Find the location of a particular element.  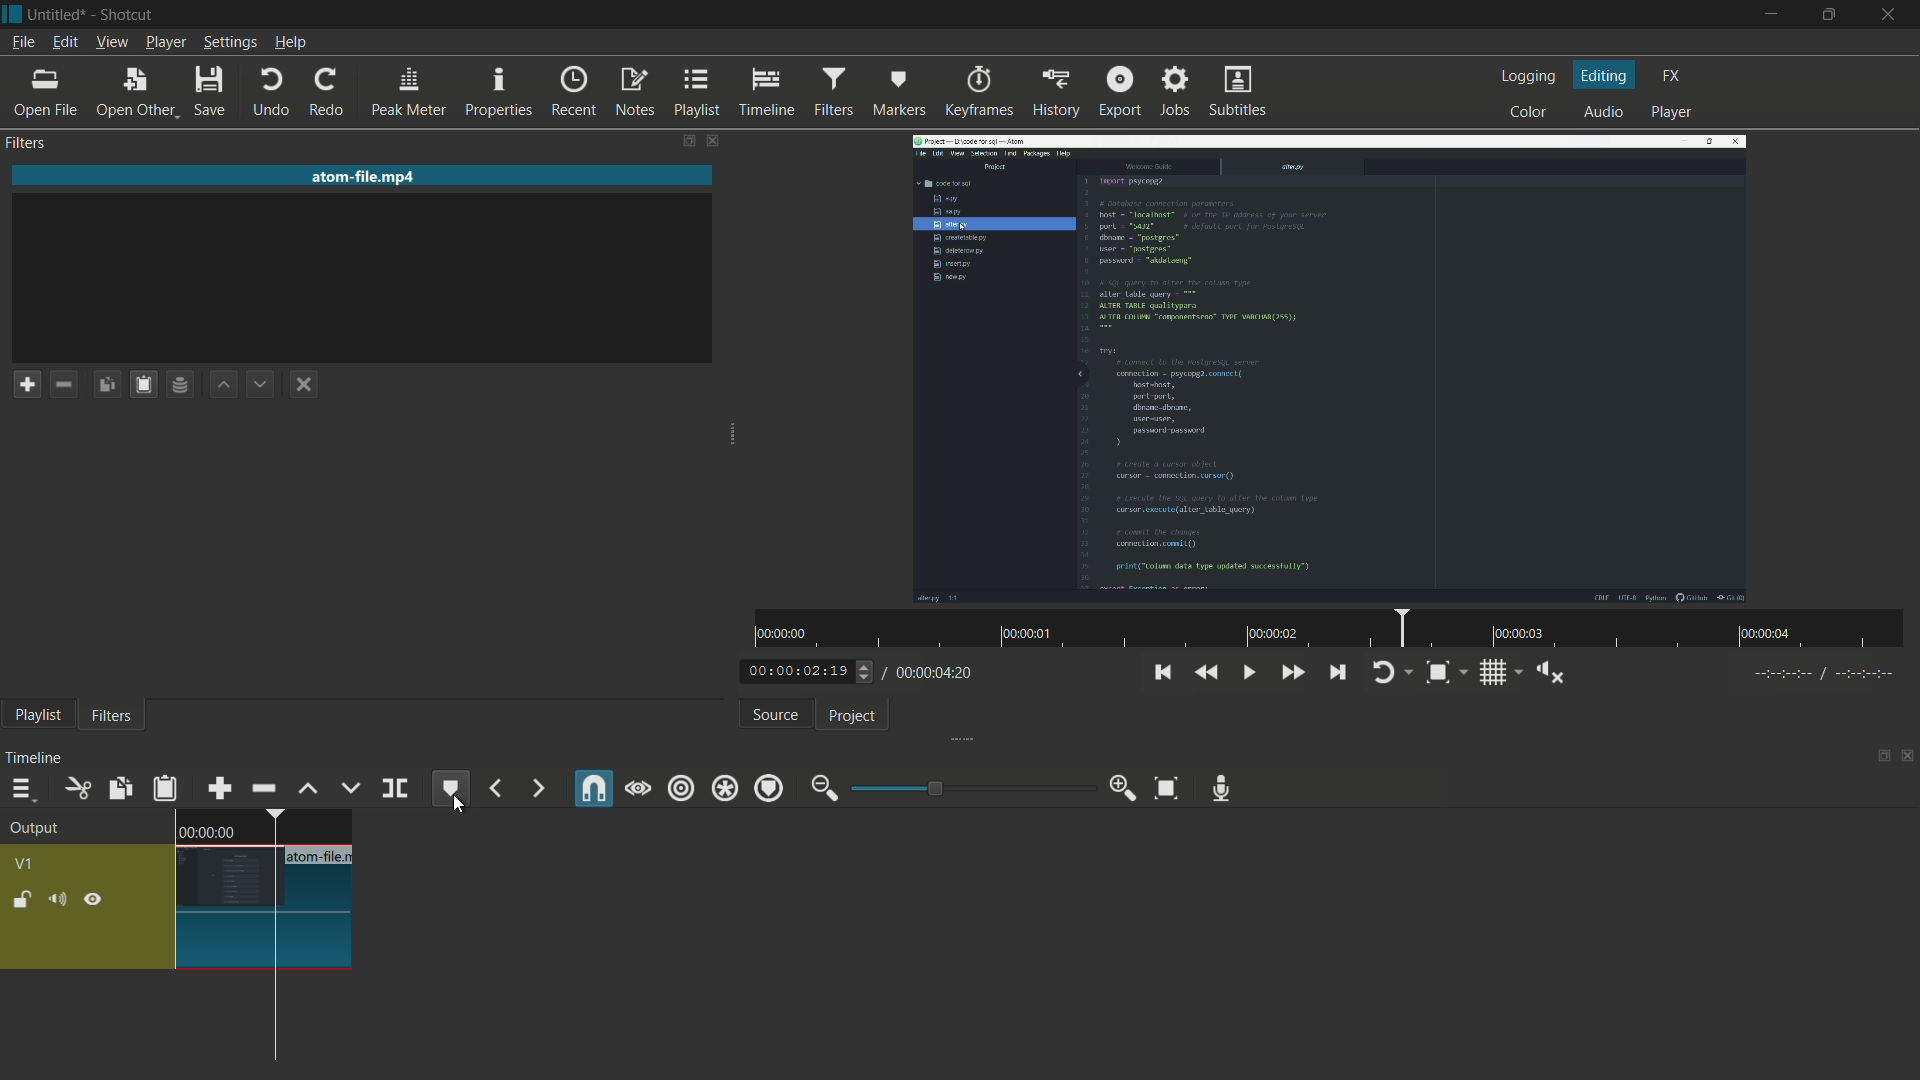

quickly play backward is located at coordinates (1207, 673).